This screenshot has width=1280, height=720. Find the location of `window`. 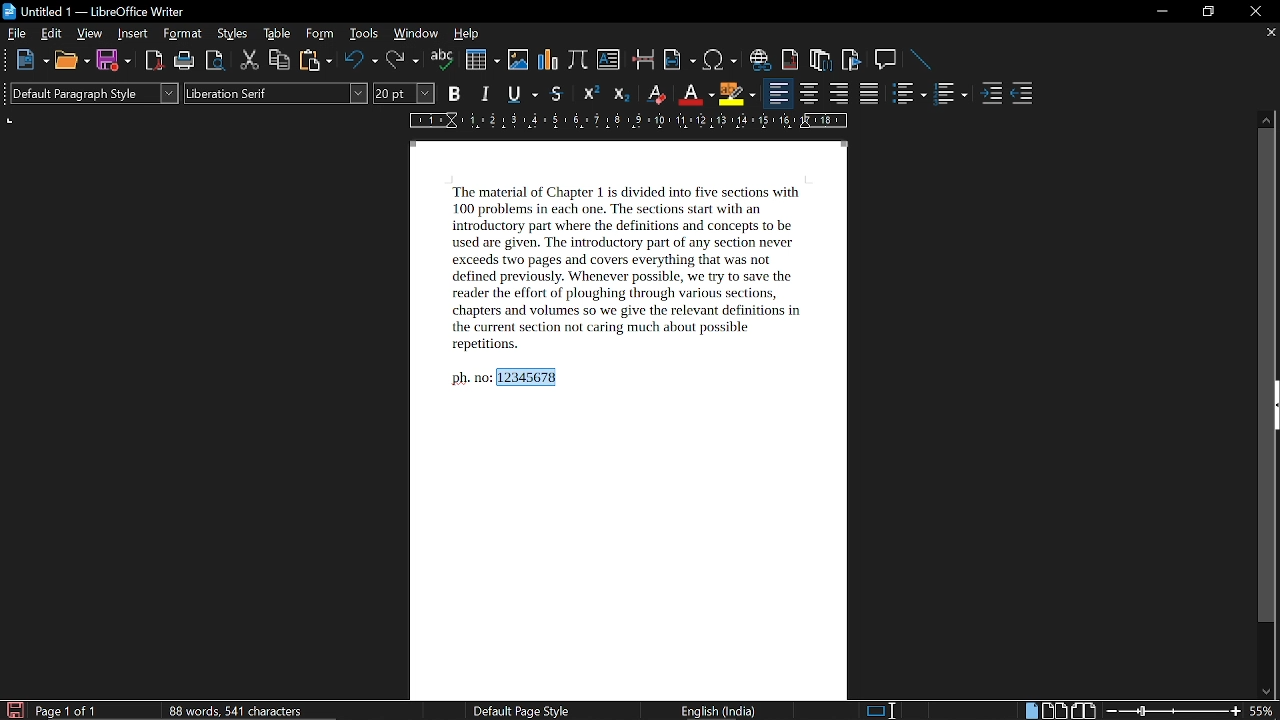

window is located at coordinates (415, 35).